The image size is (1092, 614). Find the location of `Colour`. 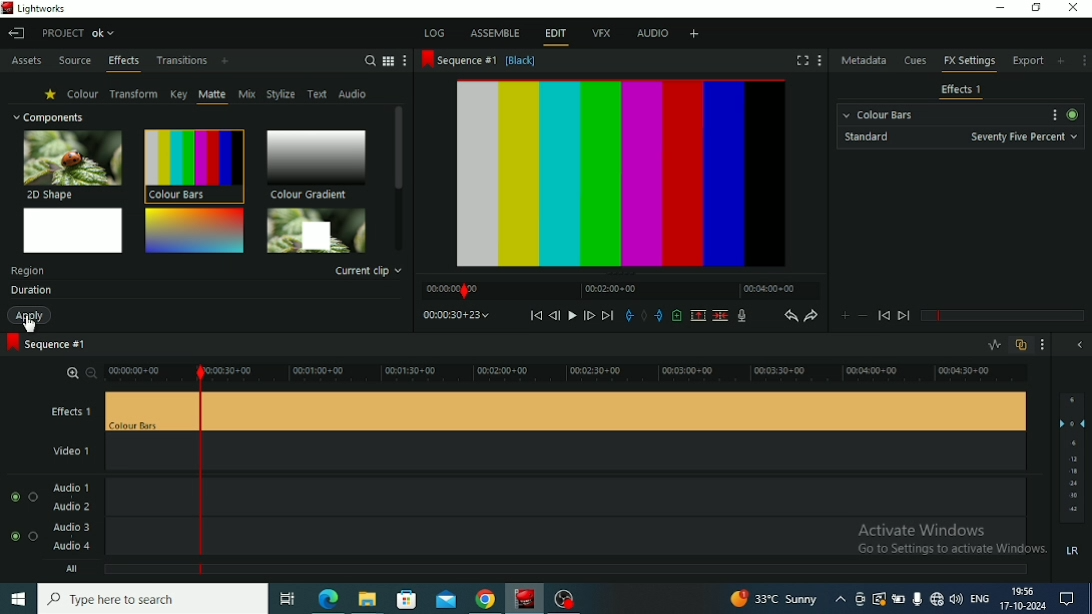

Colour is located at coordinates (83, 93).